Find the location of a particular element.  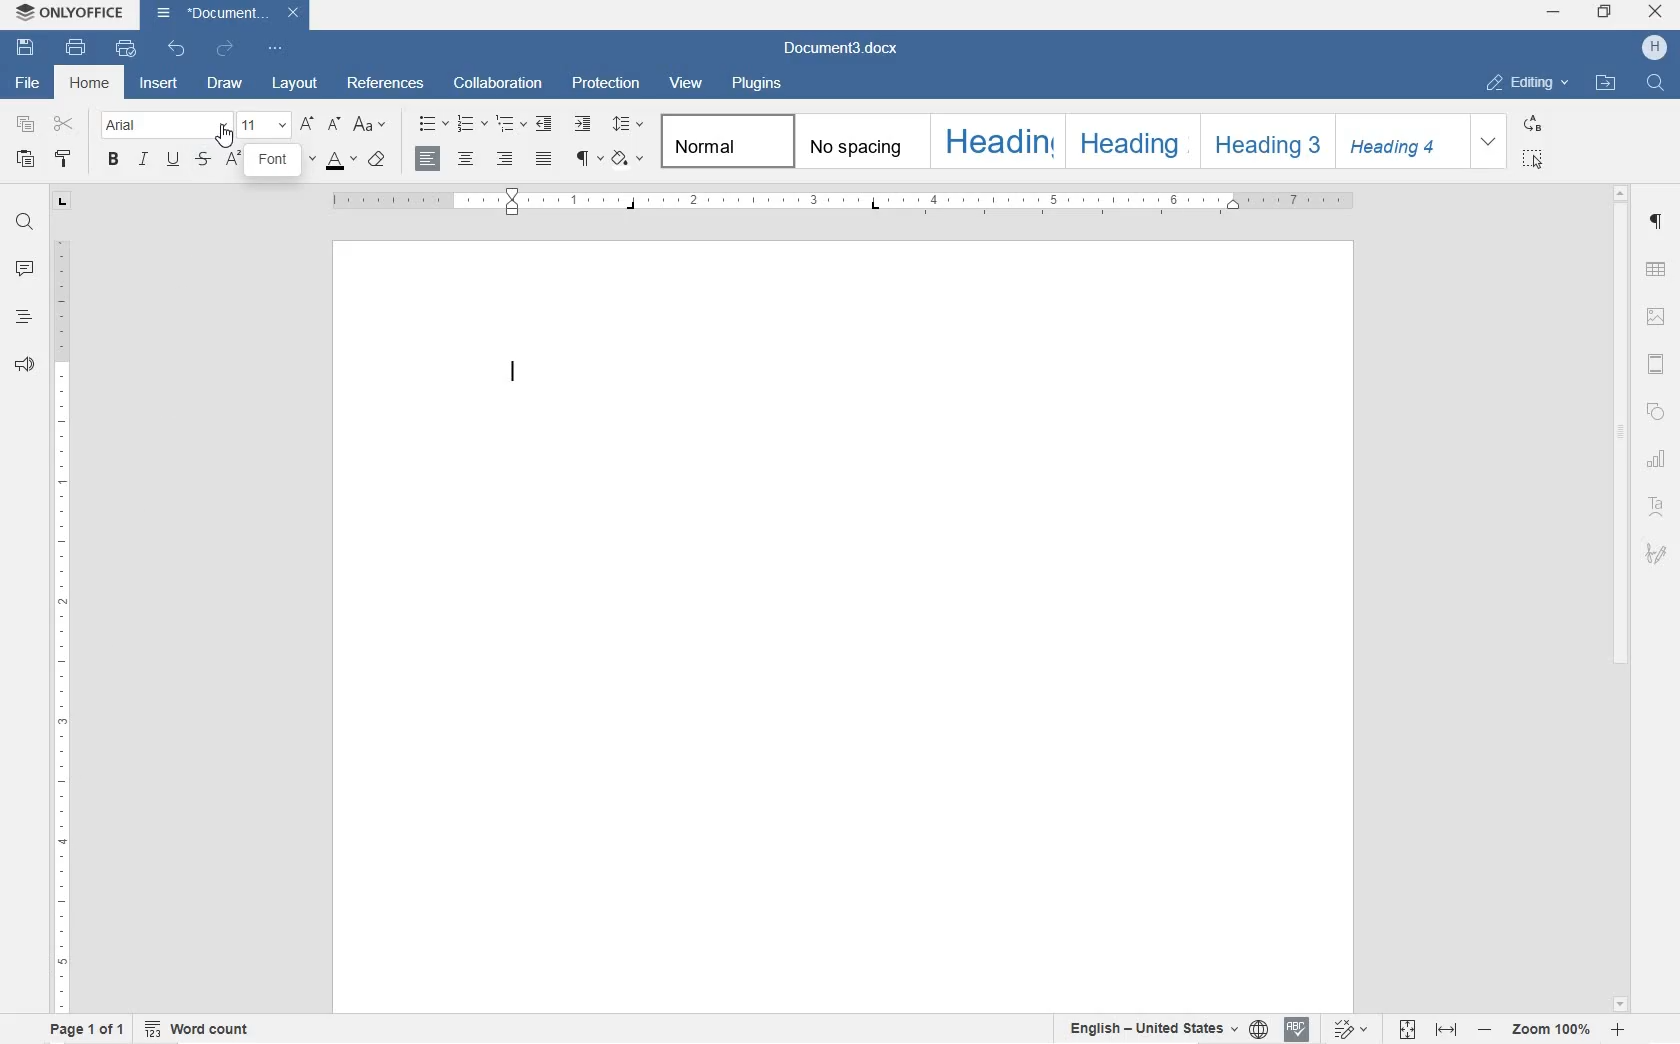

FEEDBACK & SUPPORT is located at coordinates (26, 365).